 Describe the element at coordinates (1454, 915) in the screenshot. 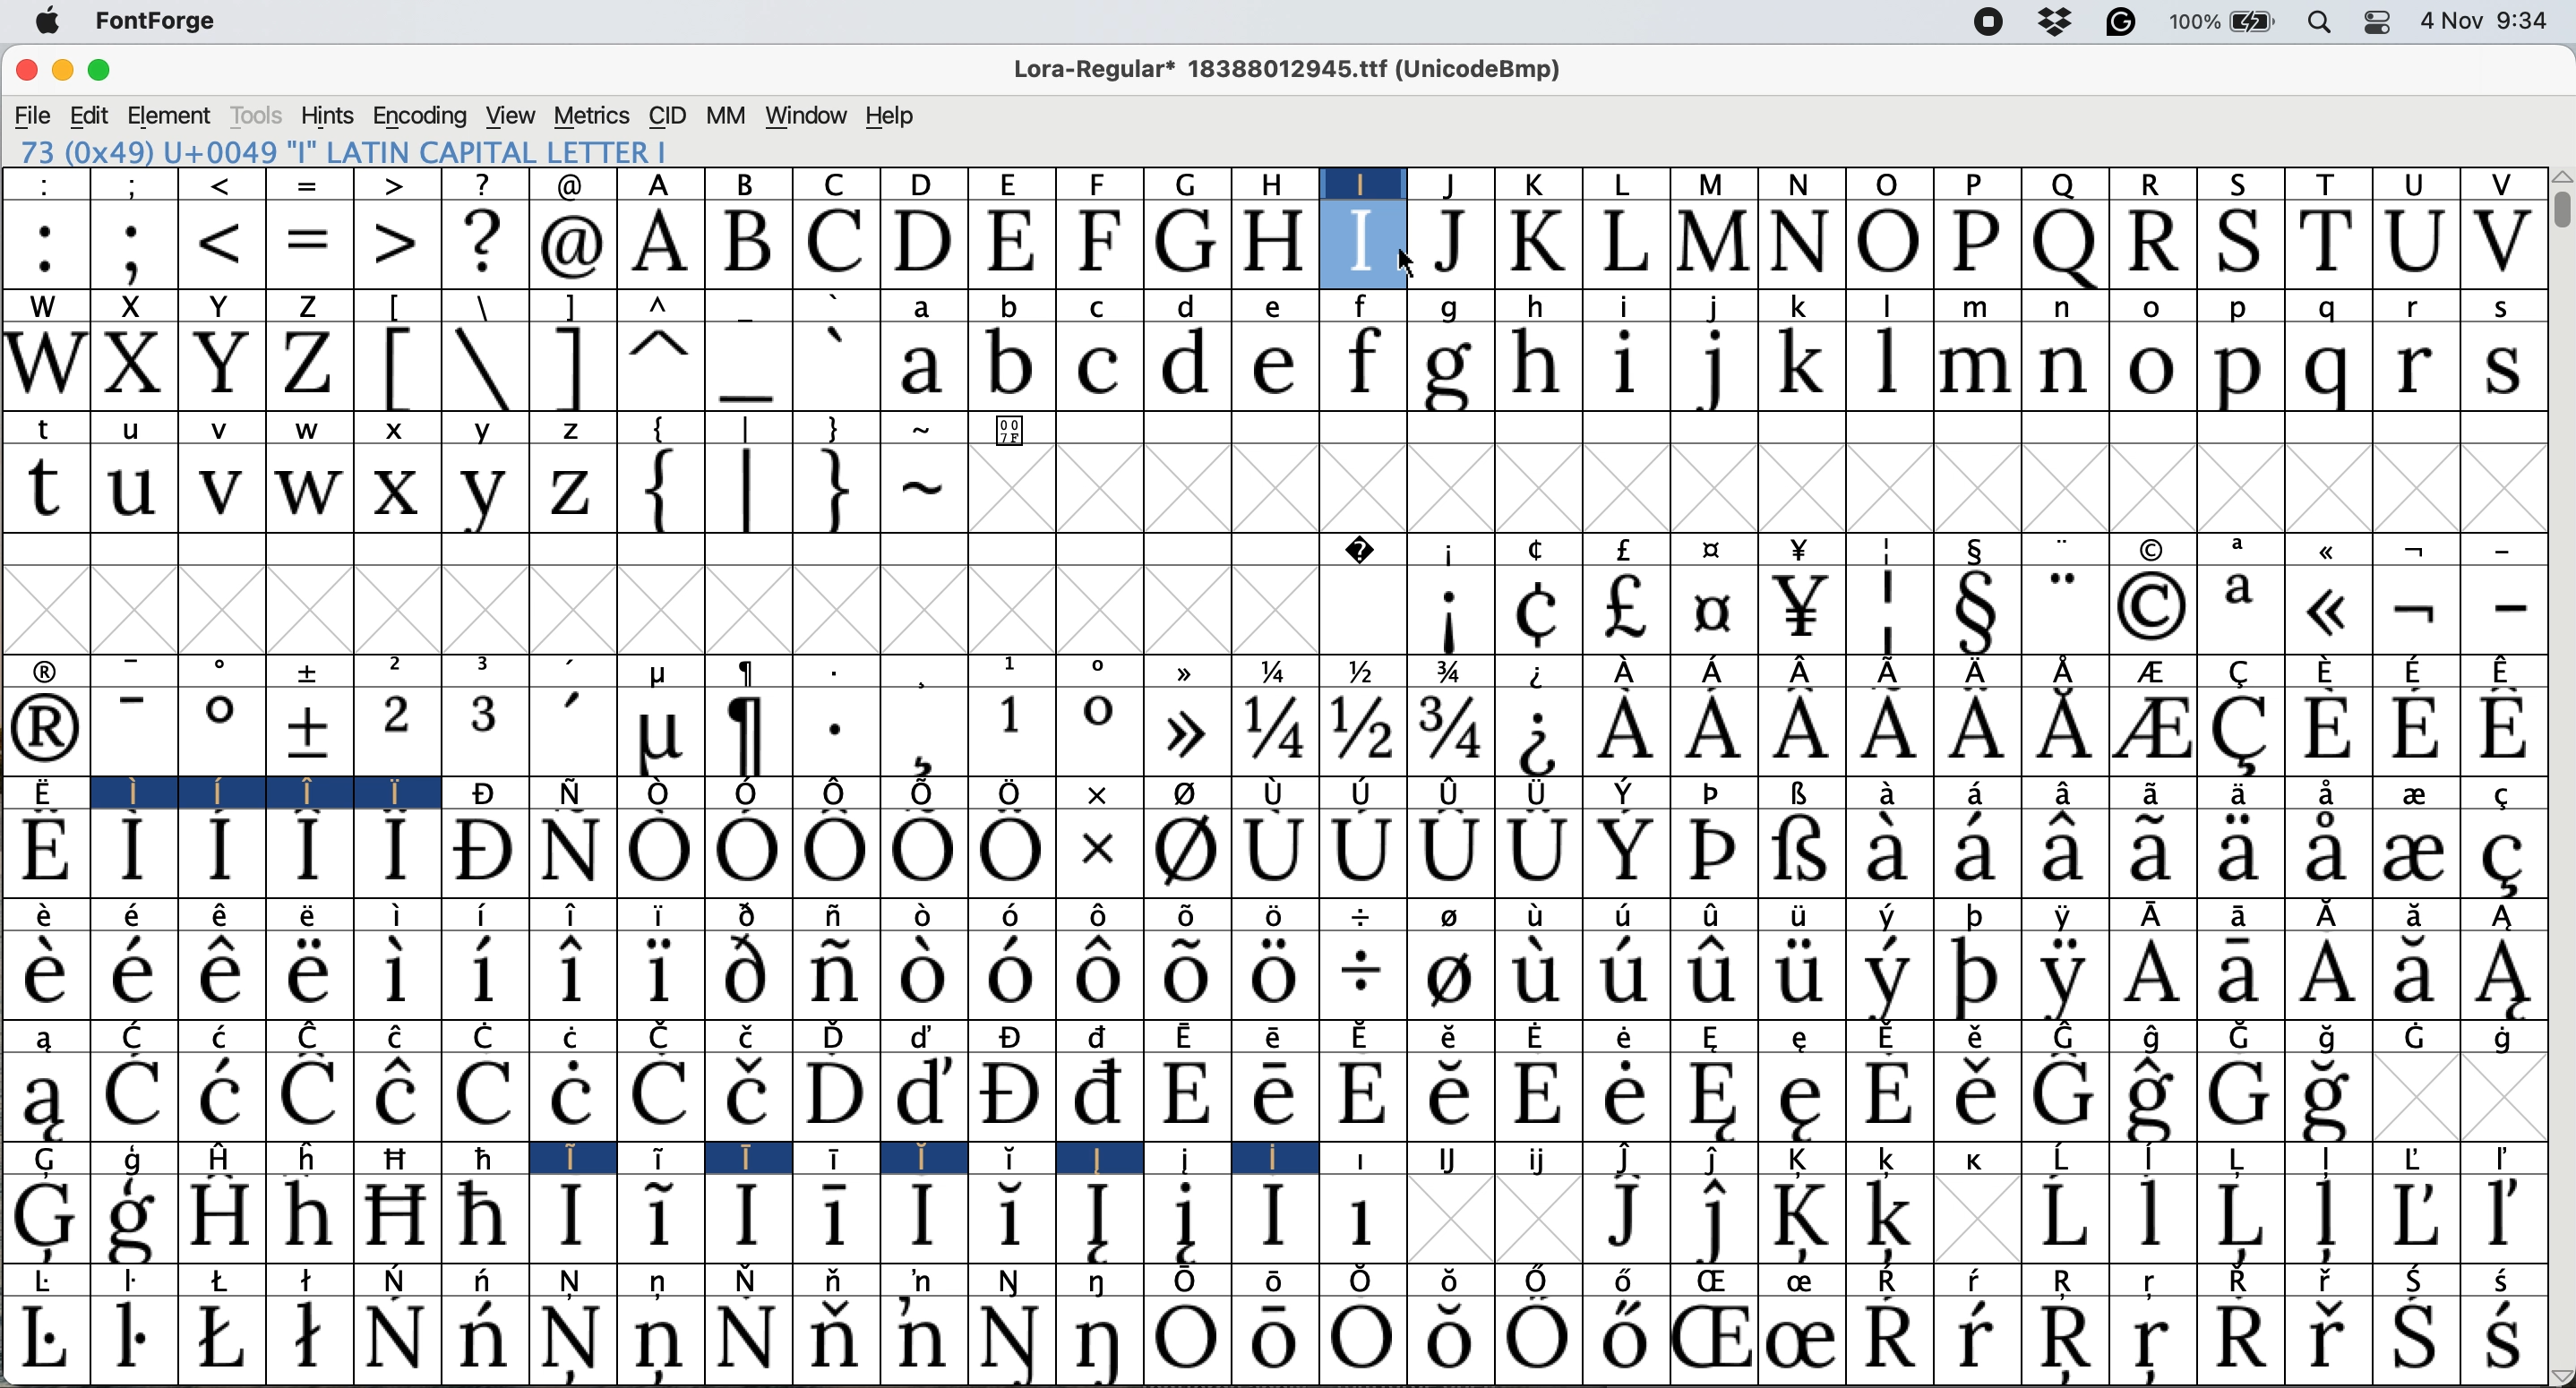

I see `Symbol` at that location.